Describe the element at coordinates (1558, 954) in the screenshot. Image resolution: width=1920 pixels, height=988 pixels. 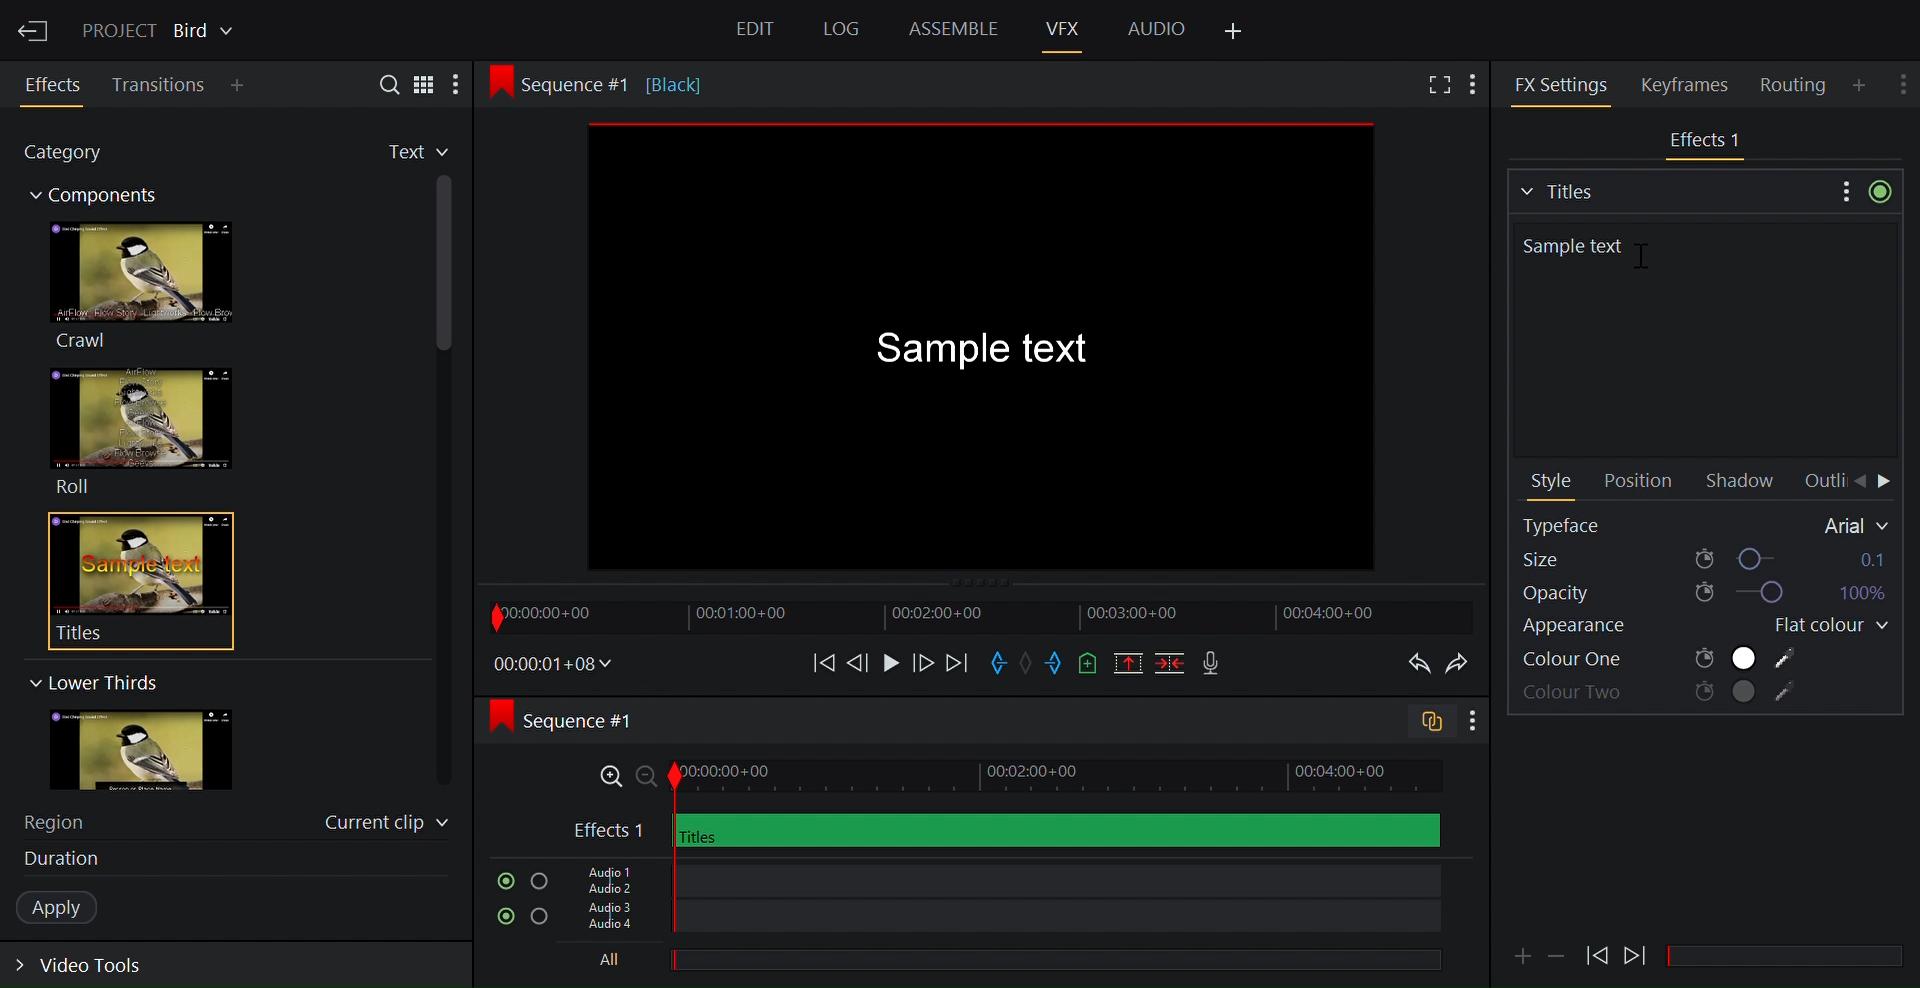
I see `Minimize` at that location.